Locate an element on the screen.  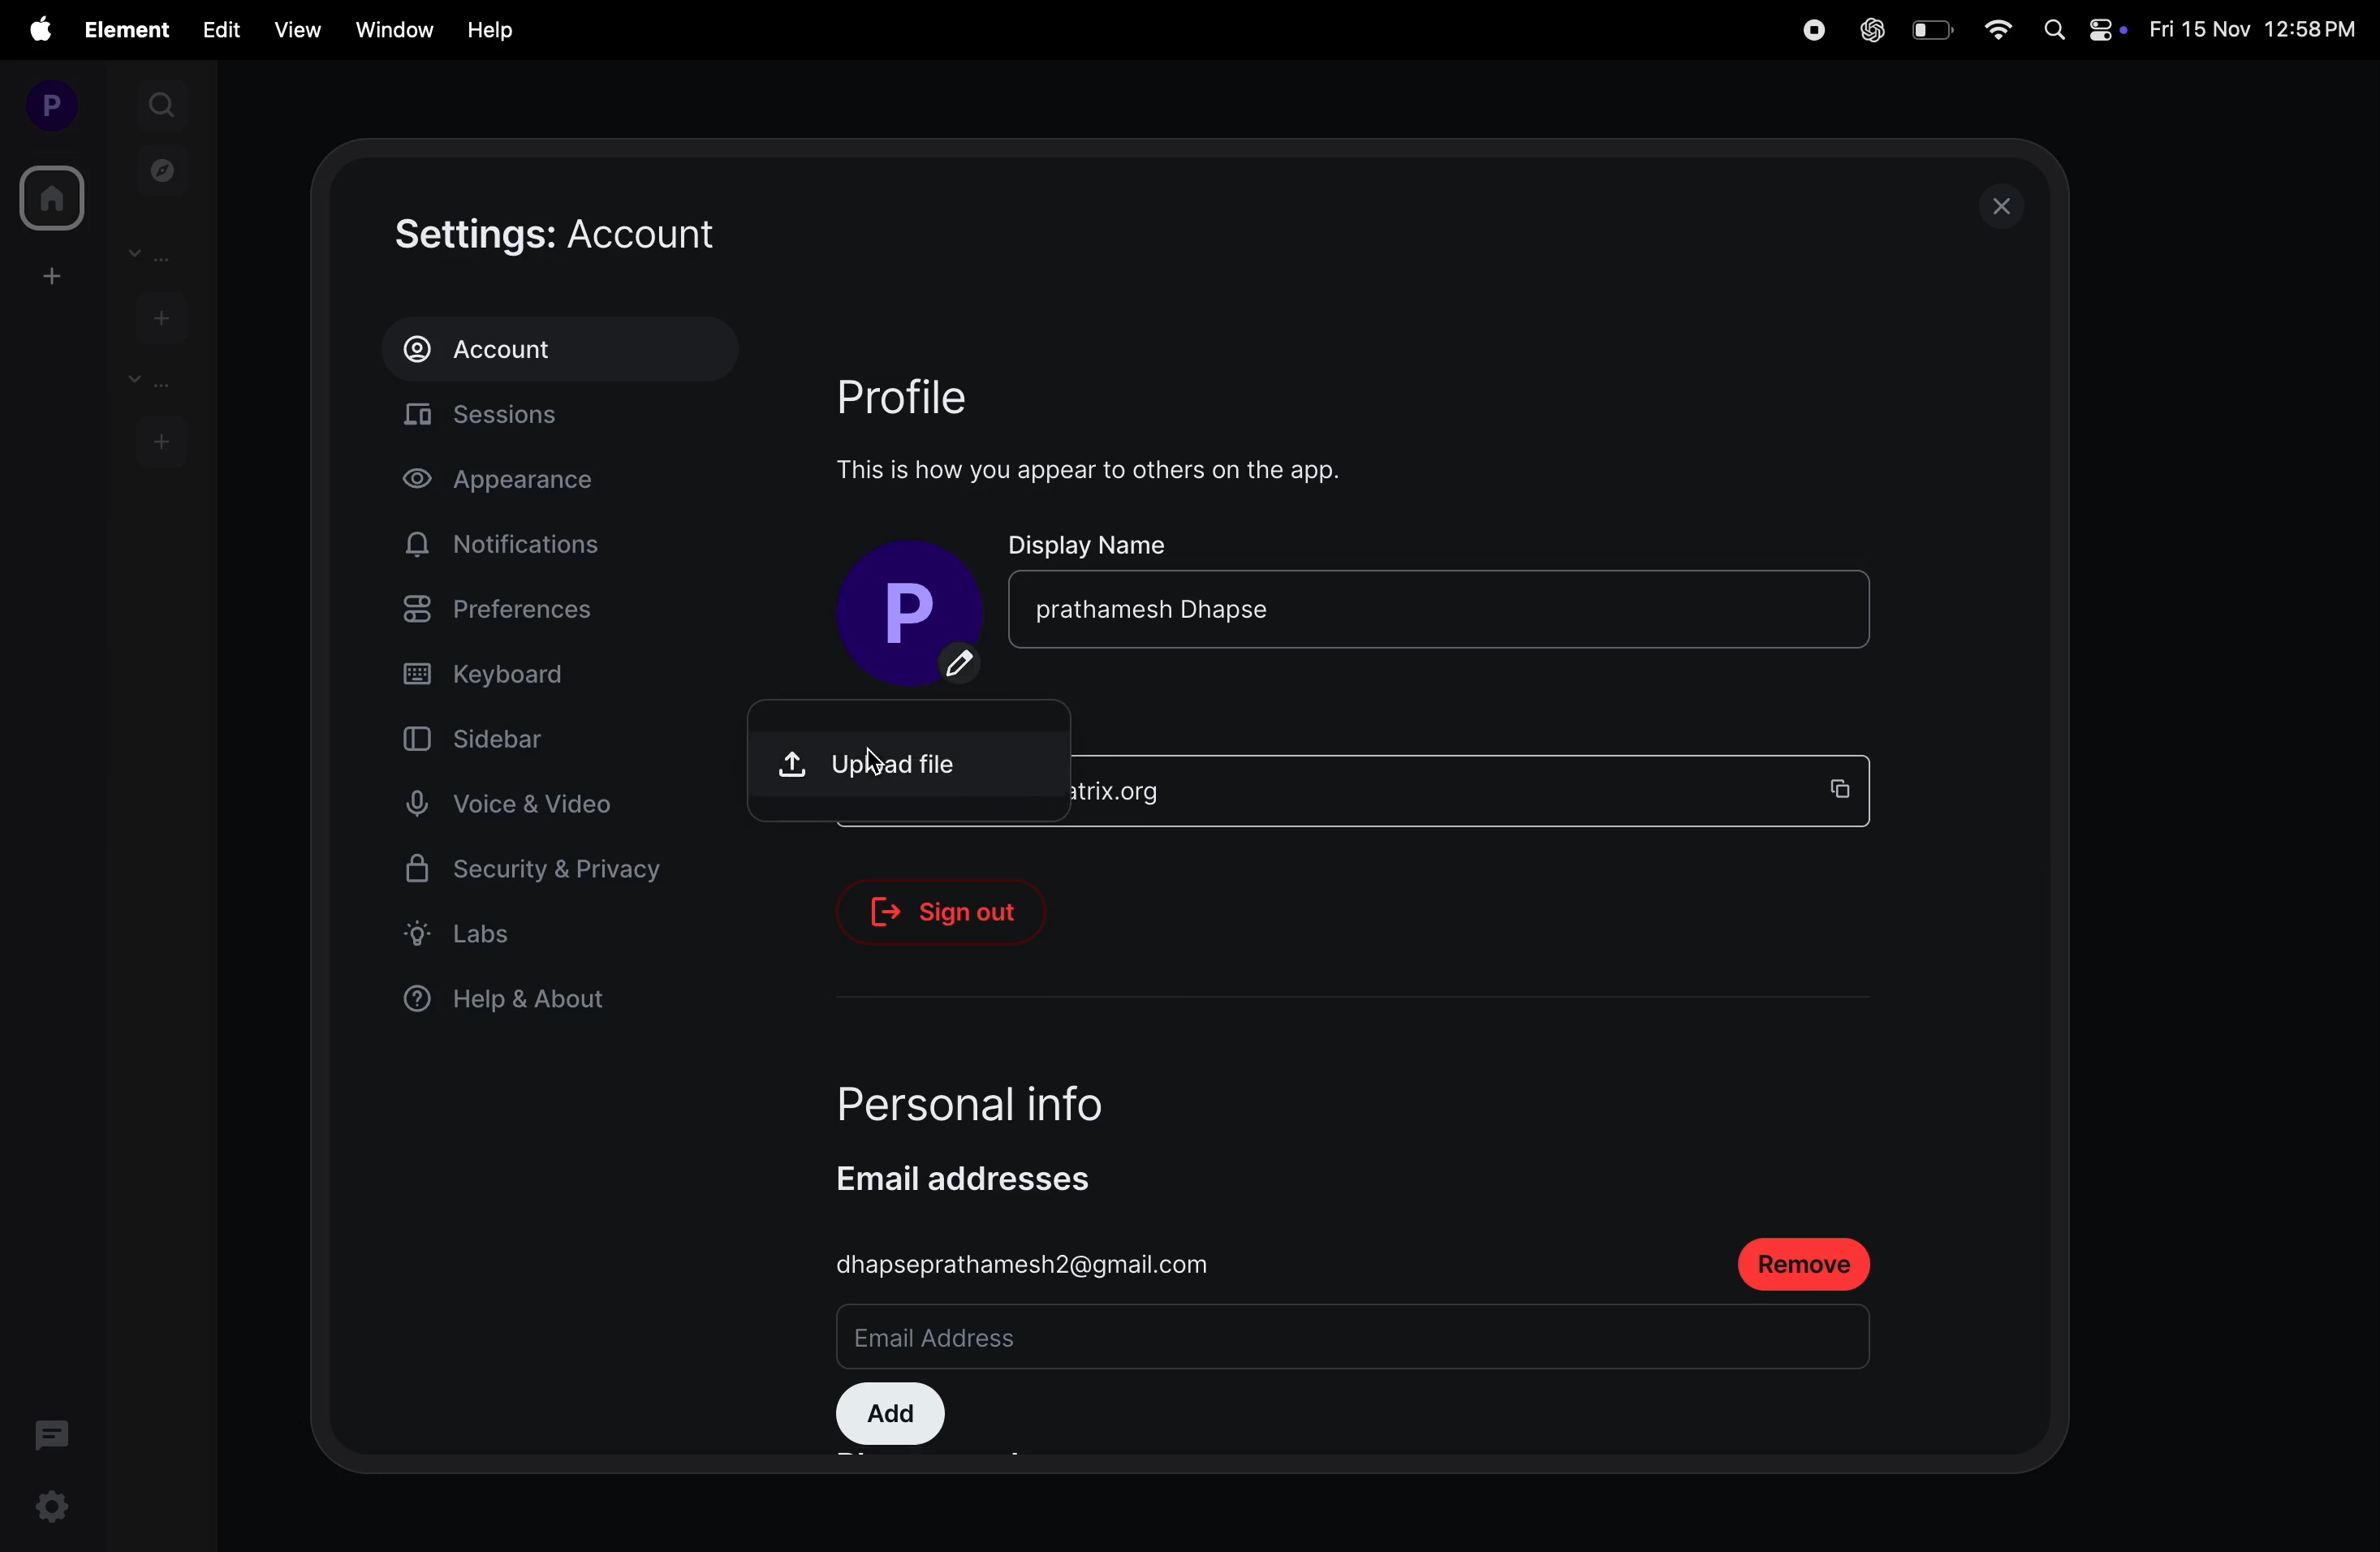
people is located at coordinates (158, 254).